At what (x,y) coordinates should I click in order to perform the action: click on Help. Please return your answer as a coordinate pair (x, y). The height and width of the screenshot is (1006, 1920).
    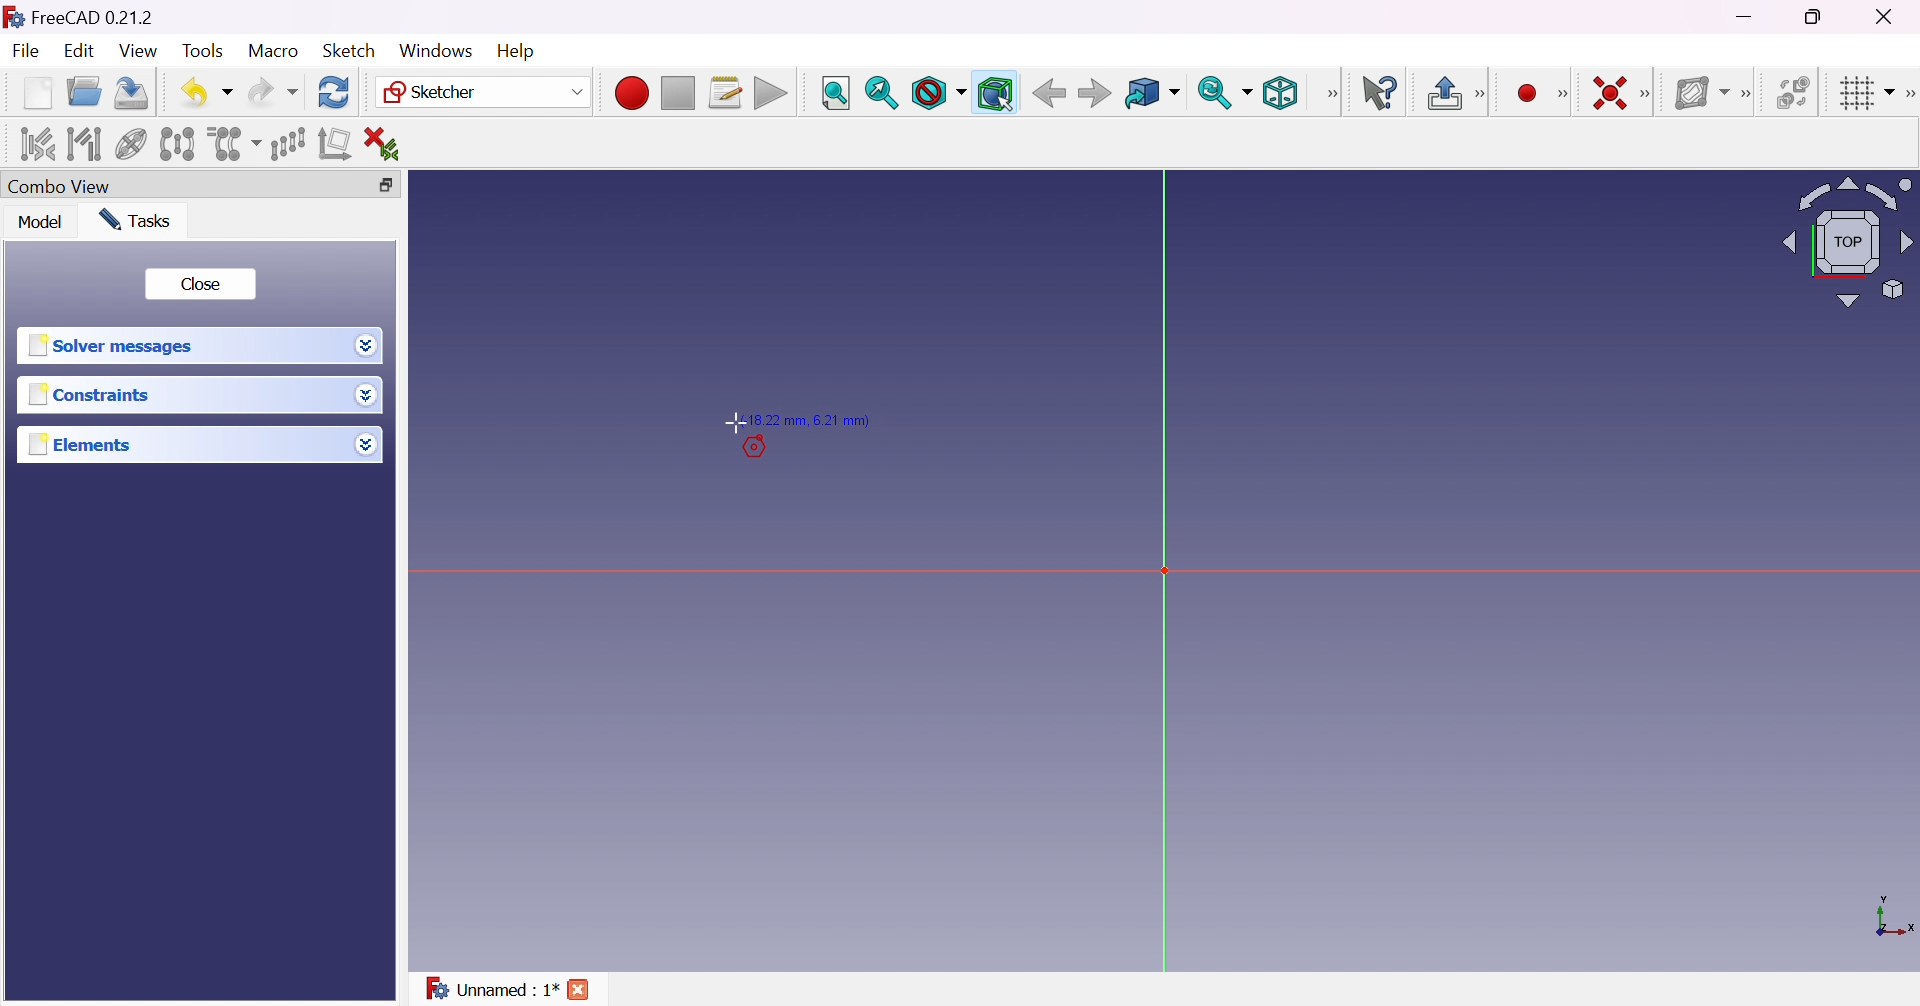
    Looking at the image, I should click on (519, 52).